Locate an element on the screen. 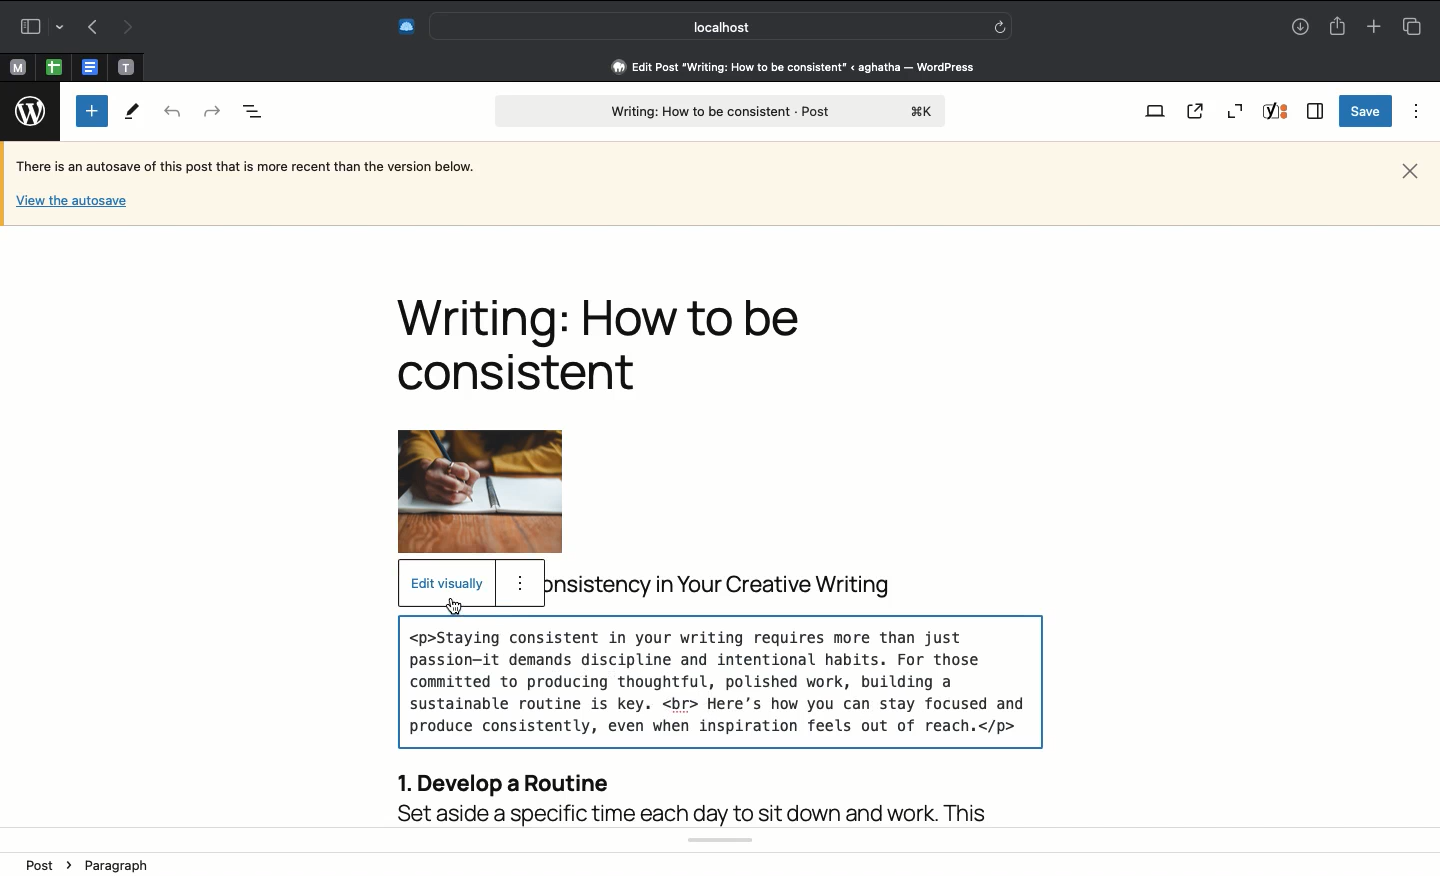  Extensions is located at coordinates (405, 24).